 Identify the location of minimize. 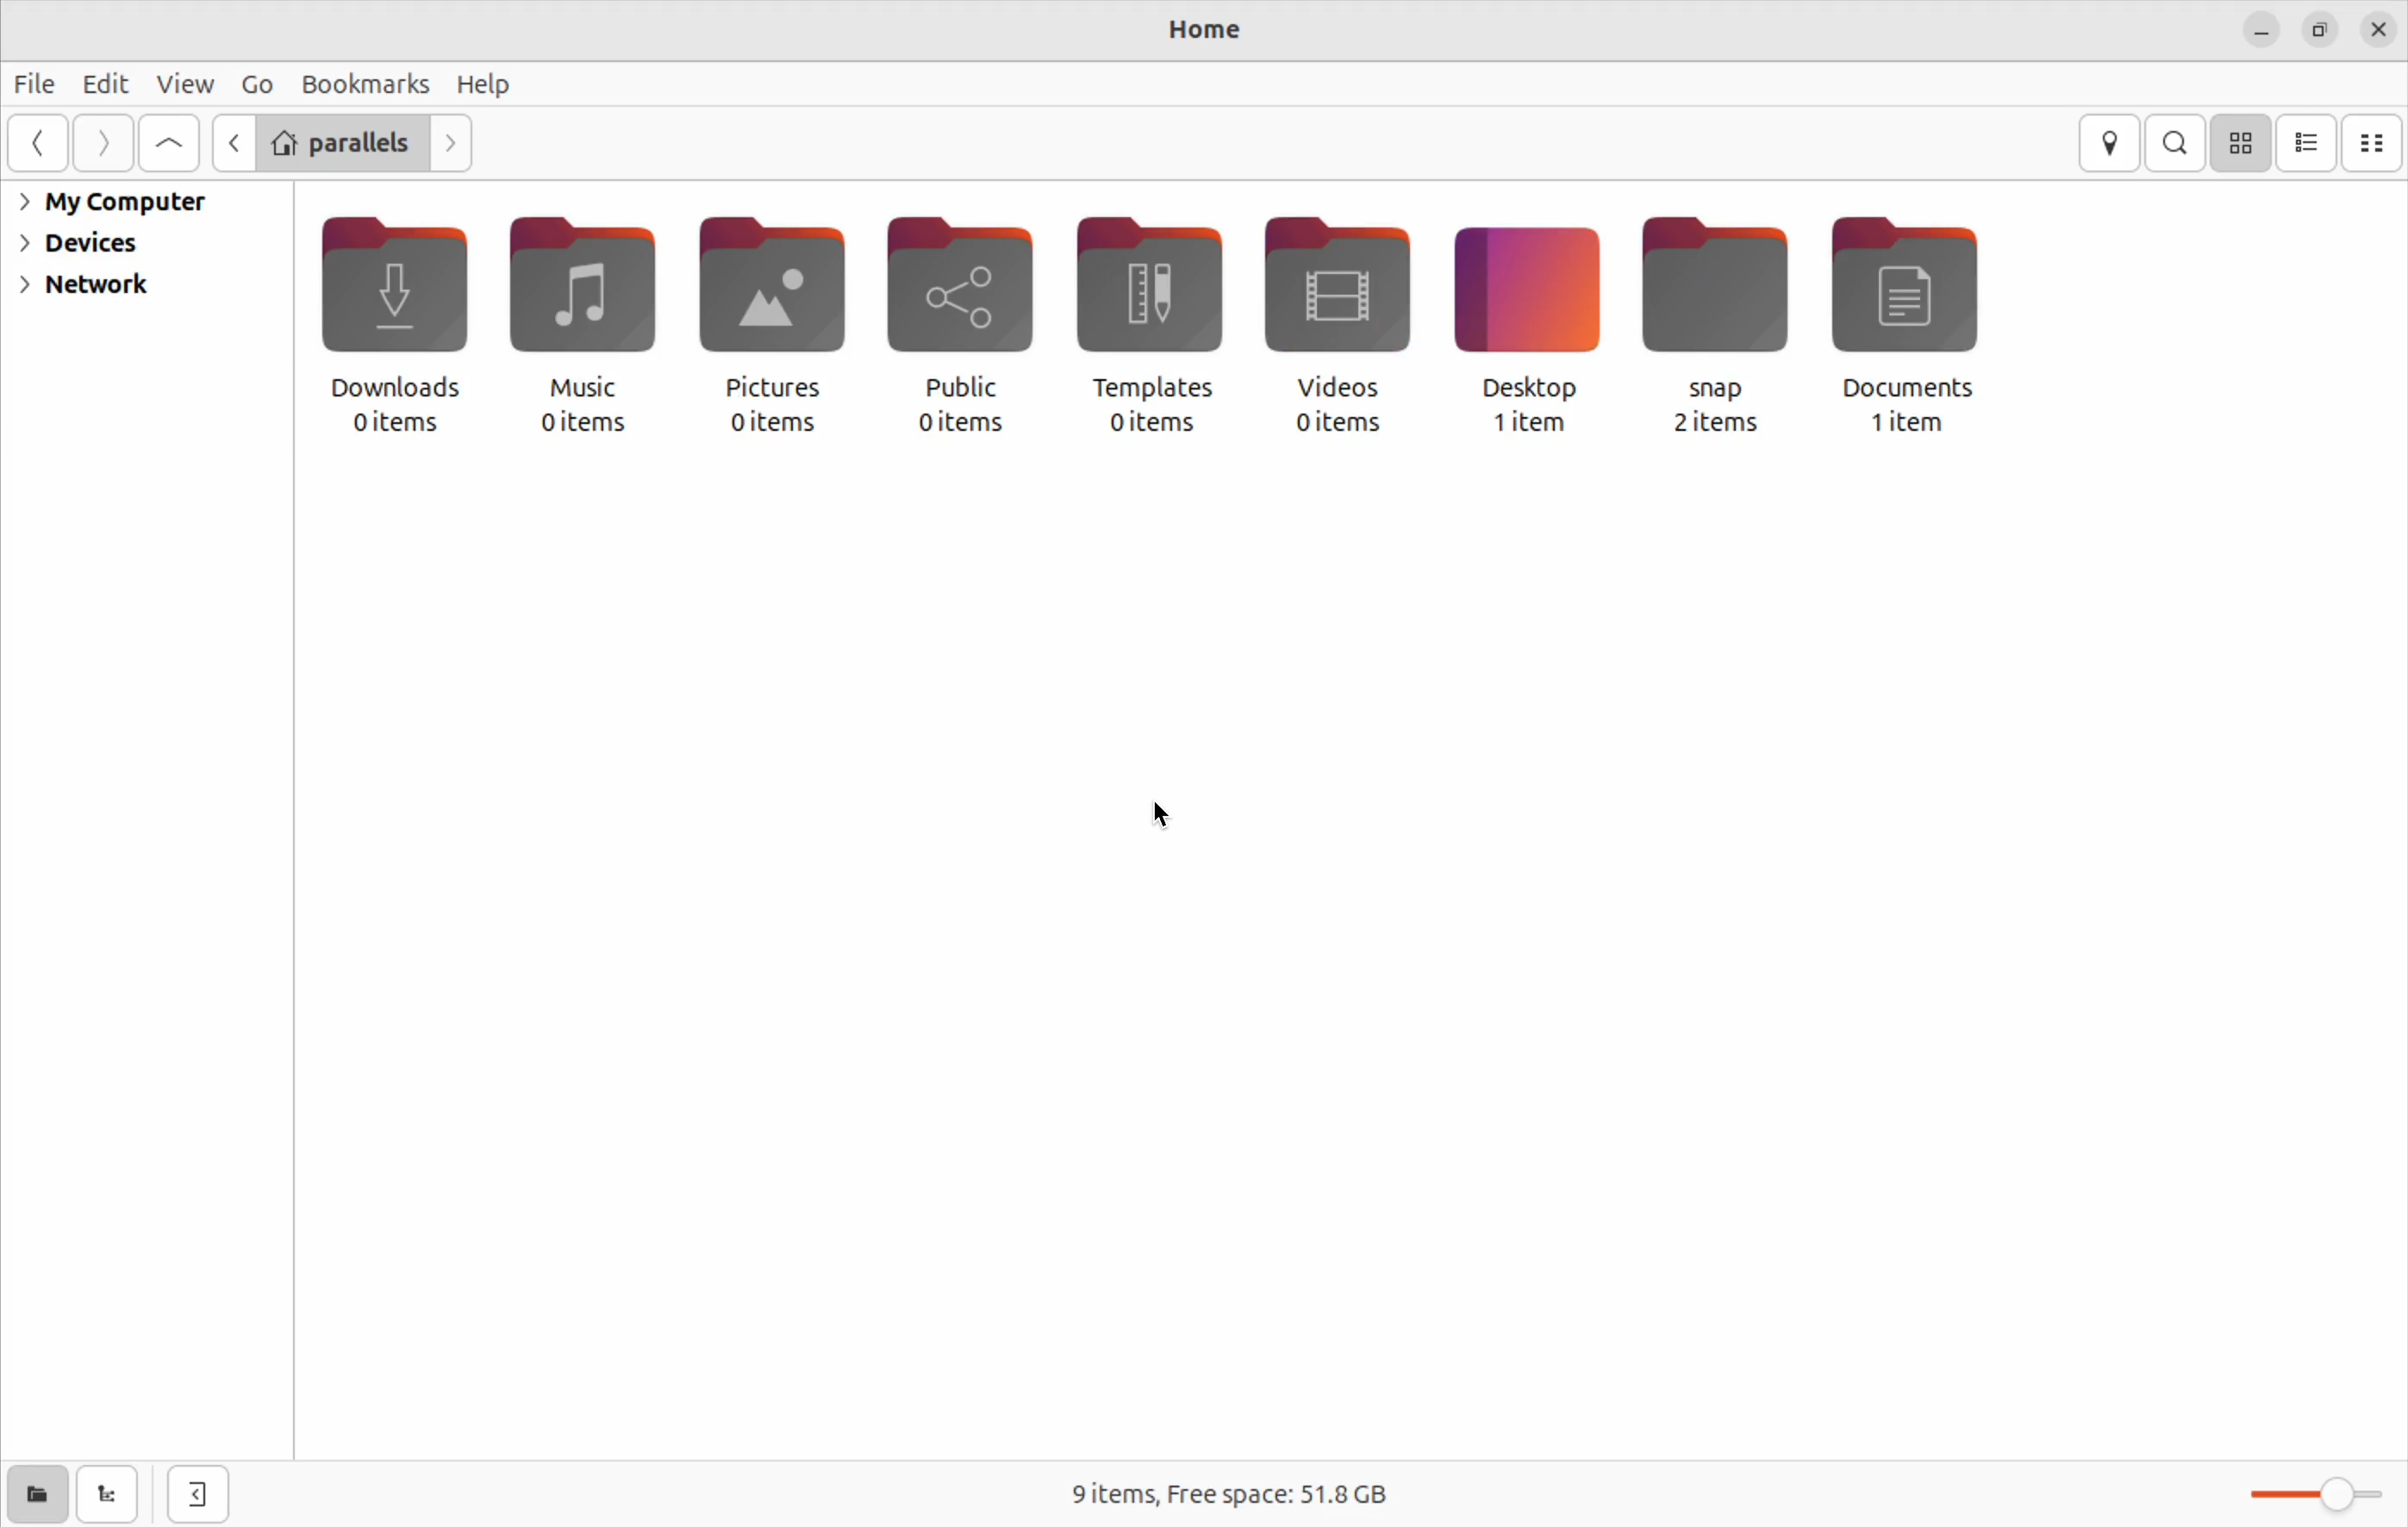
(2255, 31).